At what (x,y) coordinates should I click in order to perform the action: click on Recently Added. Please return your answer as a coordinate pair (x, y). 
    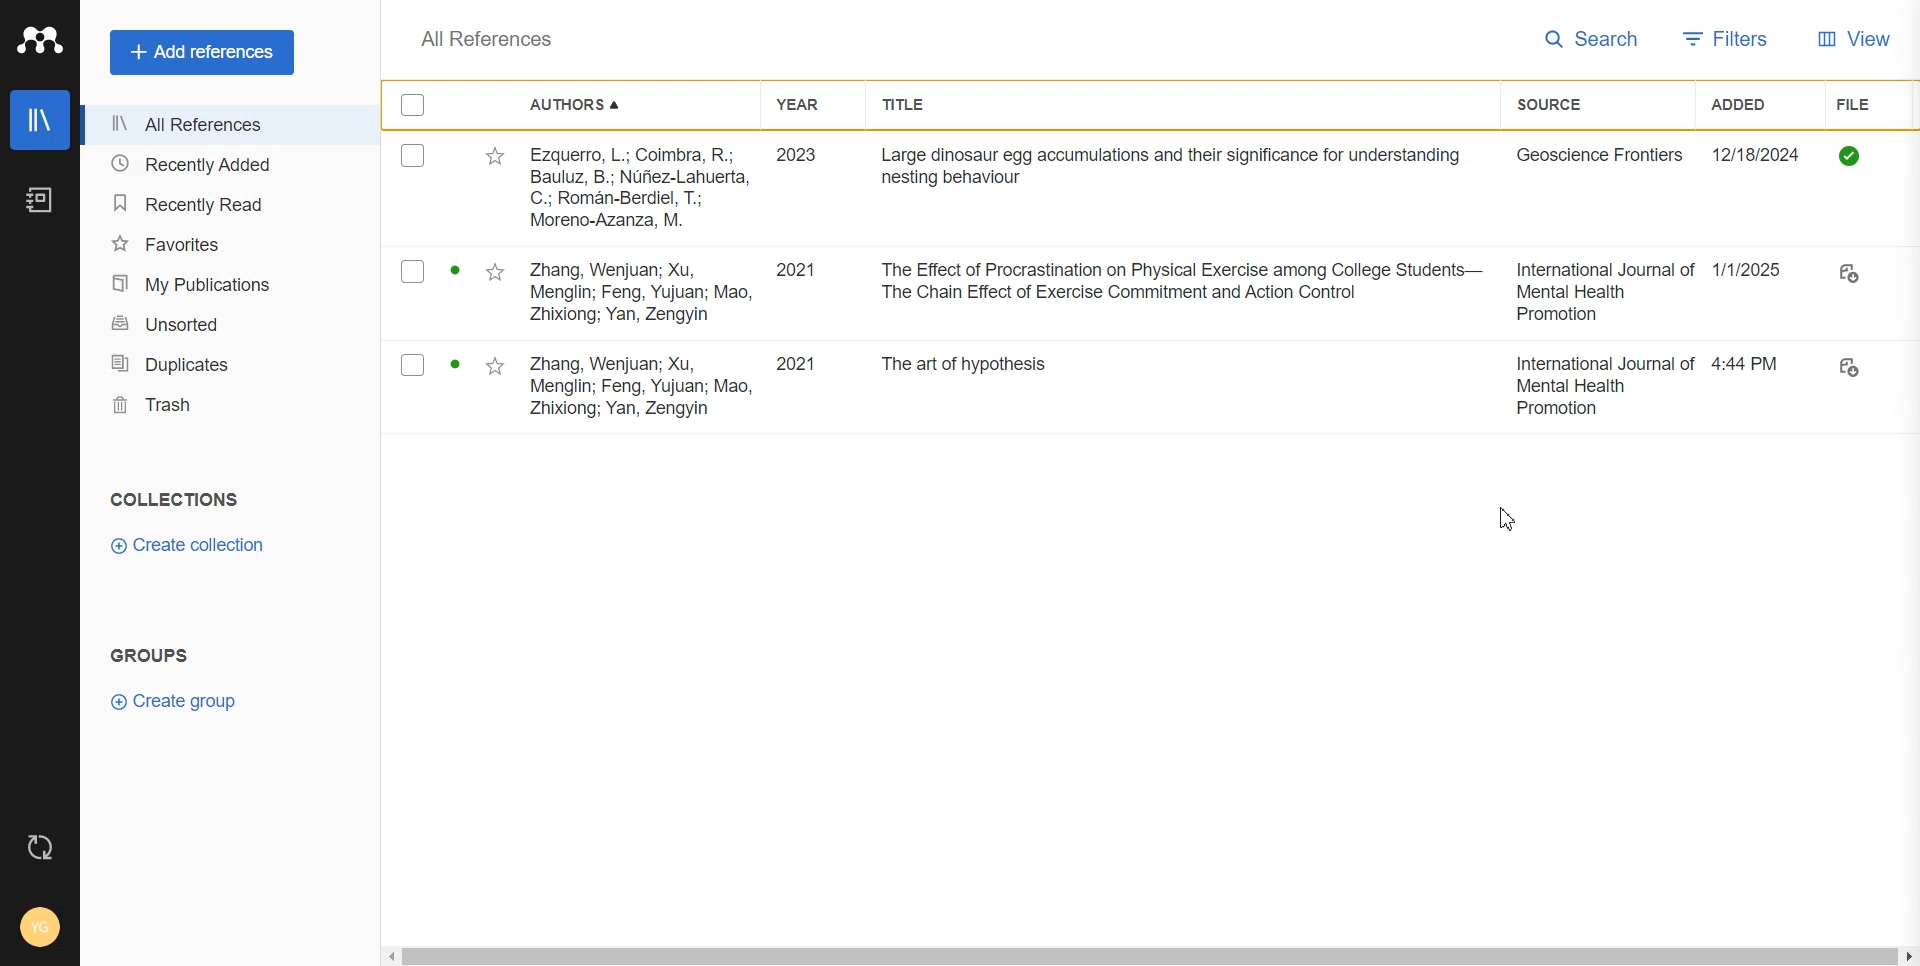
    Looking at the image, I should click on (210, 163).